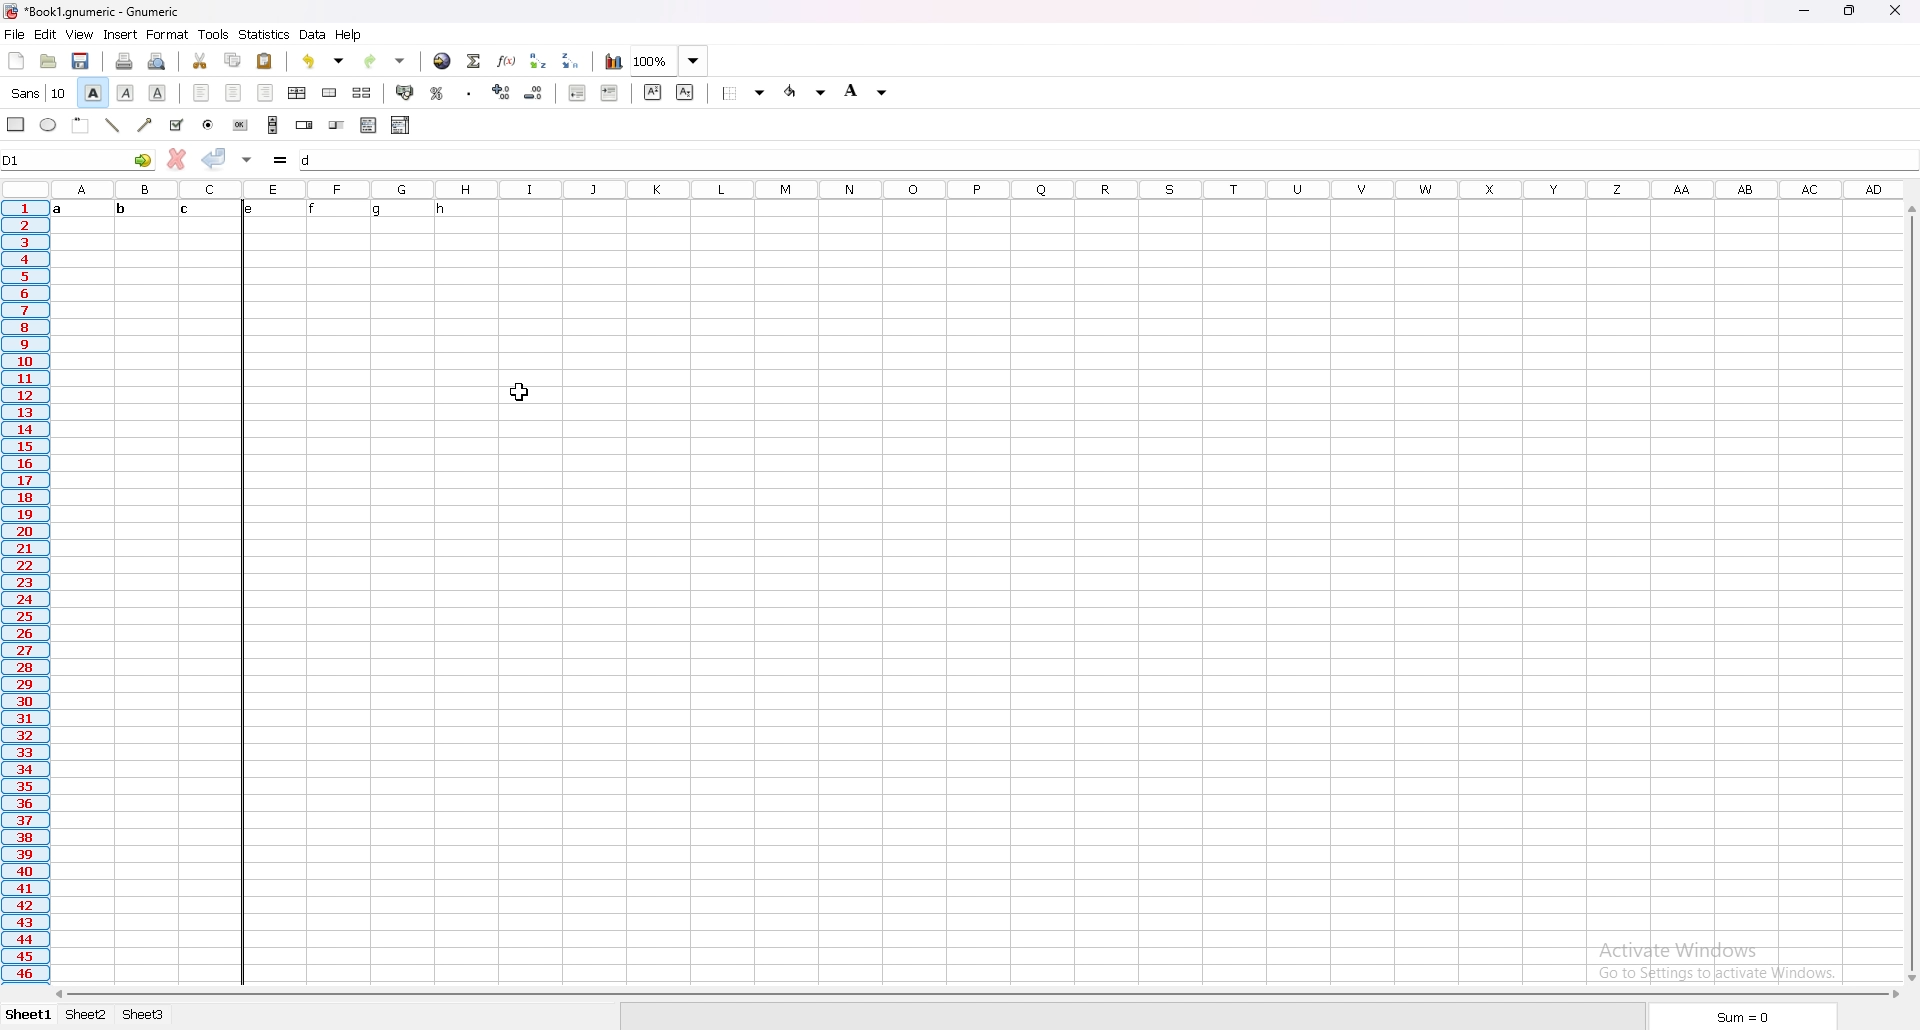  What do you see at coordinates (282, 160) in the screenshot?
I see `formula` at bounding box center [282, 160].